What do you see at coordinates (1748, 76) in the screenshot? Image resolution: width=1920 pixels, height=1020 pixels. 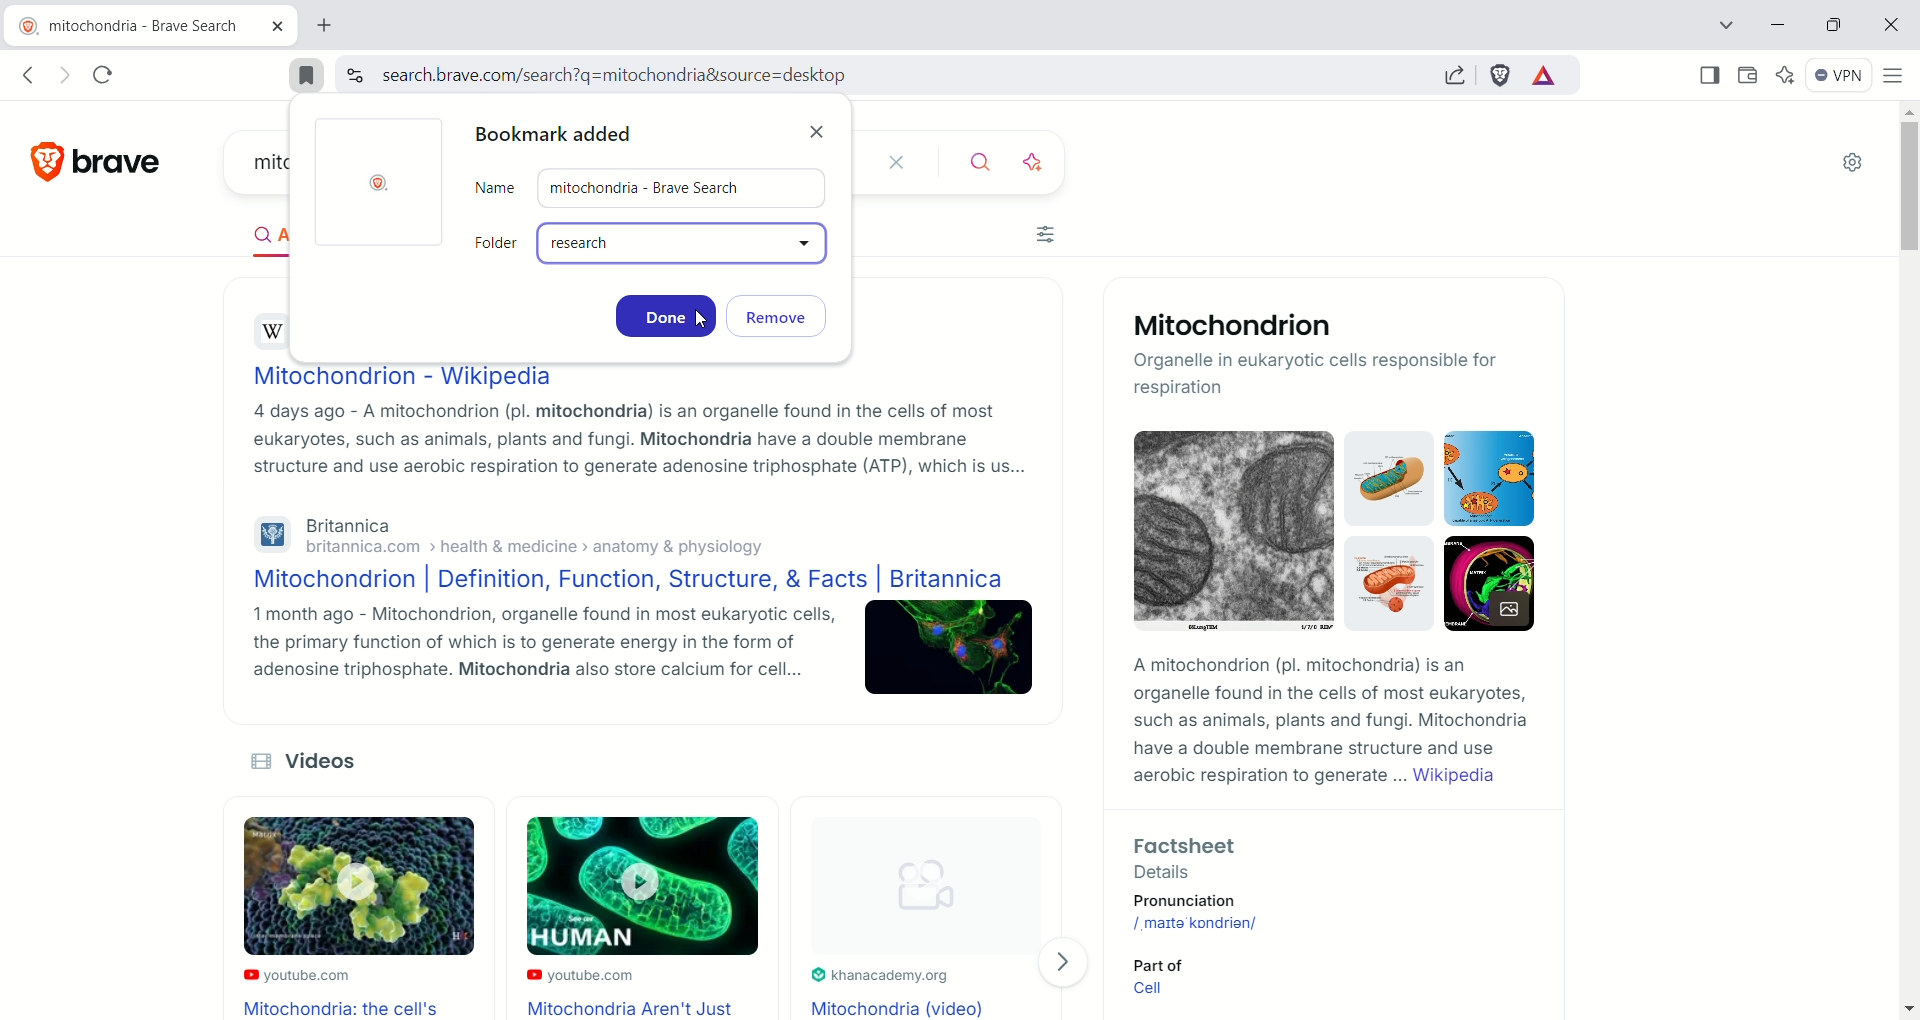 I see `wallet` at bounding box center [1748, 76].